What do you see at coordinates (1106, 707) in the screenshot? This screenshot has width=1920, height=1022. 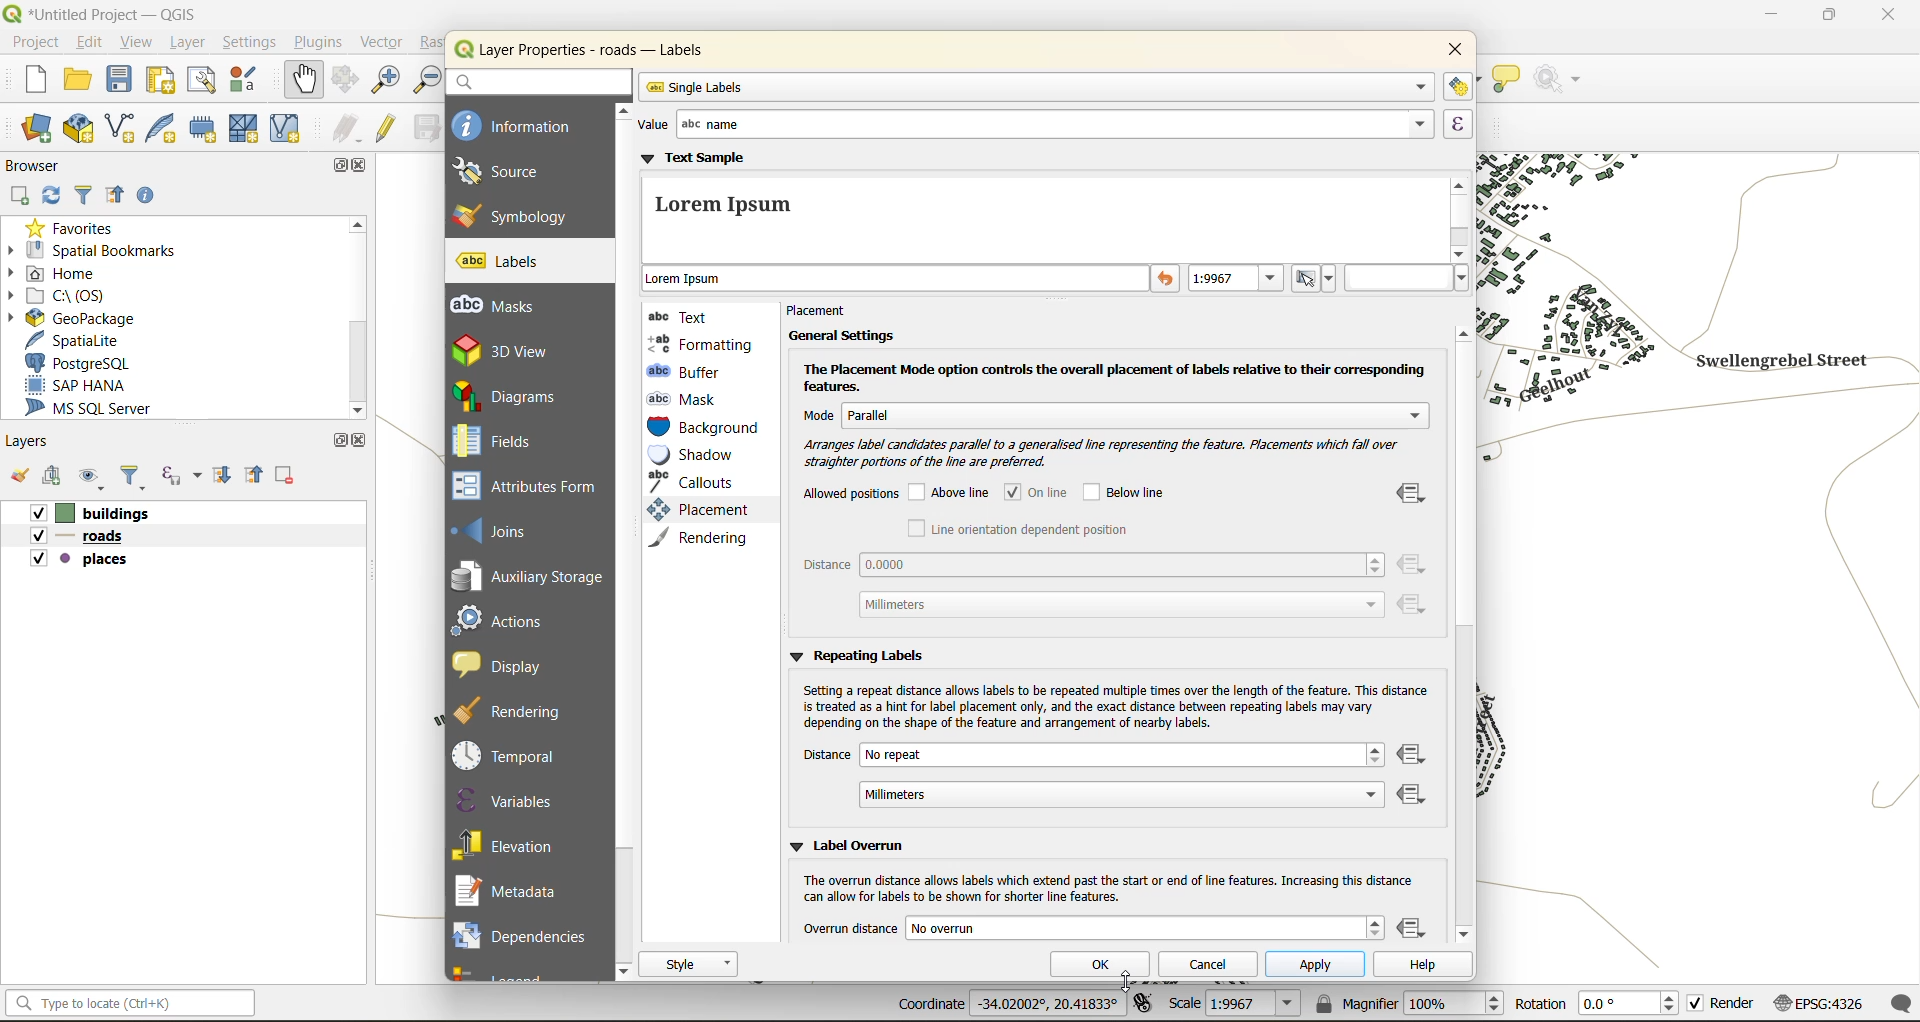 I see `‘Setting a repeat distance allows labels to be repeated multiple times over the length of the feature. This distance
is treated as a hint for label placement only, and the exact distance between repeating labels may vary
depending on the shape of the feature and arrangement of nearby labels.` at bounding box center [1106, 707].